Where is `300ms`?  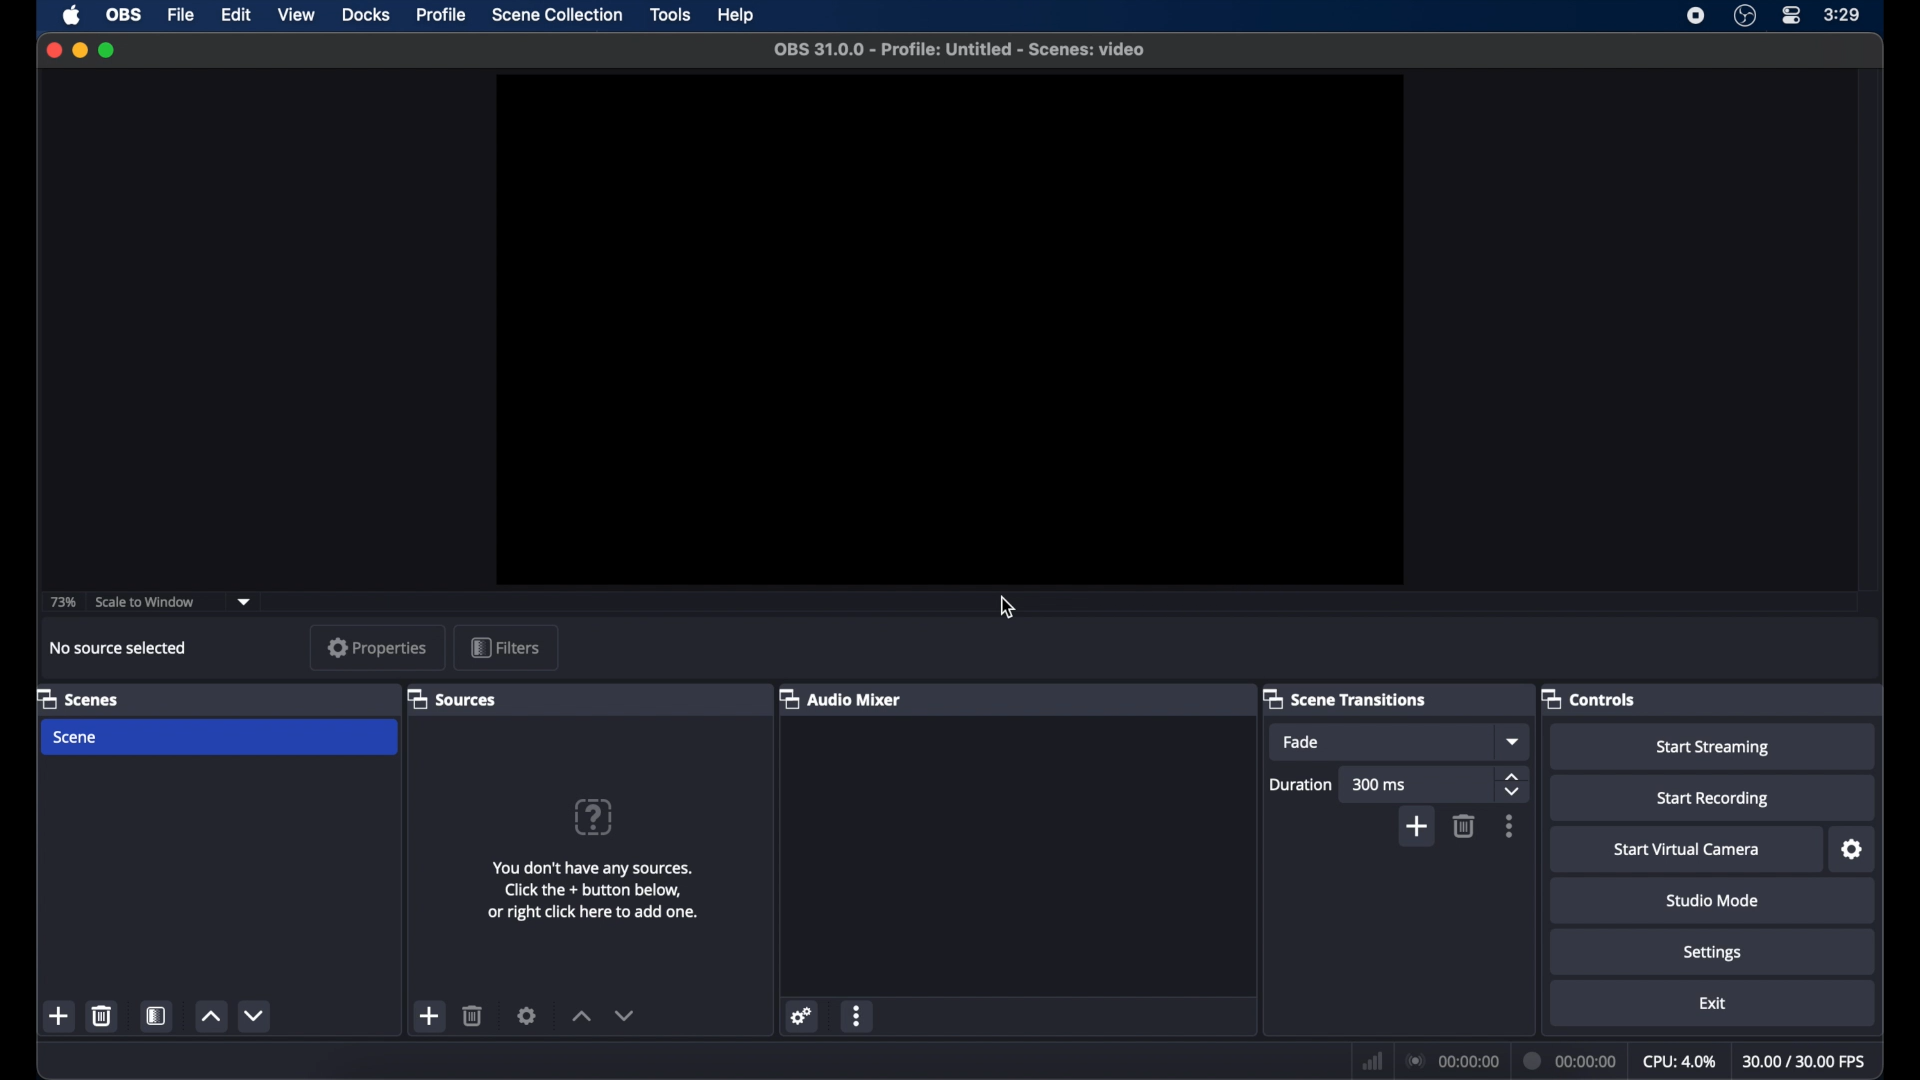 300ms is located at coordinates (1380, 784).